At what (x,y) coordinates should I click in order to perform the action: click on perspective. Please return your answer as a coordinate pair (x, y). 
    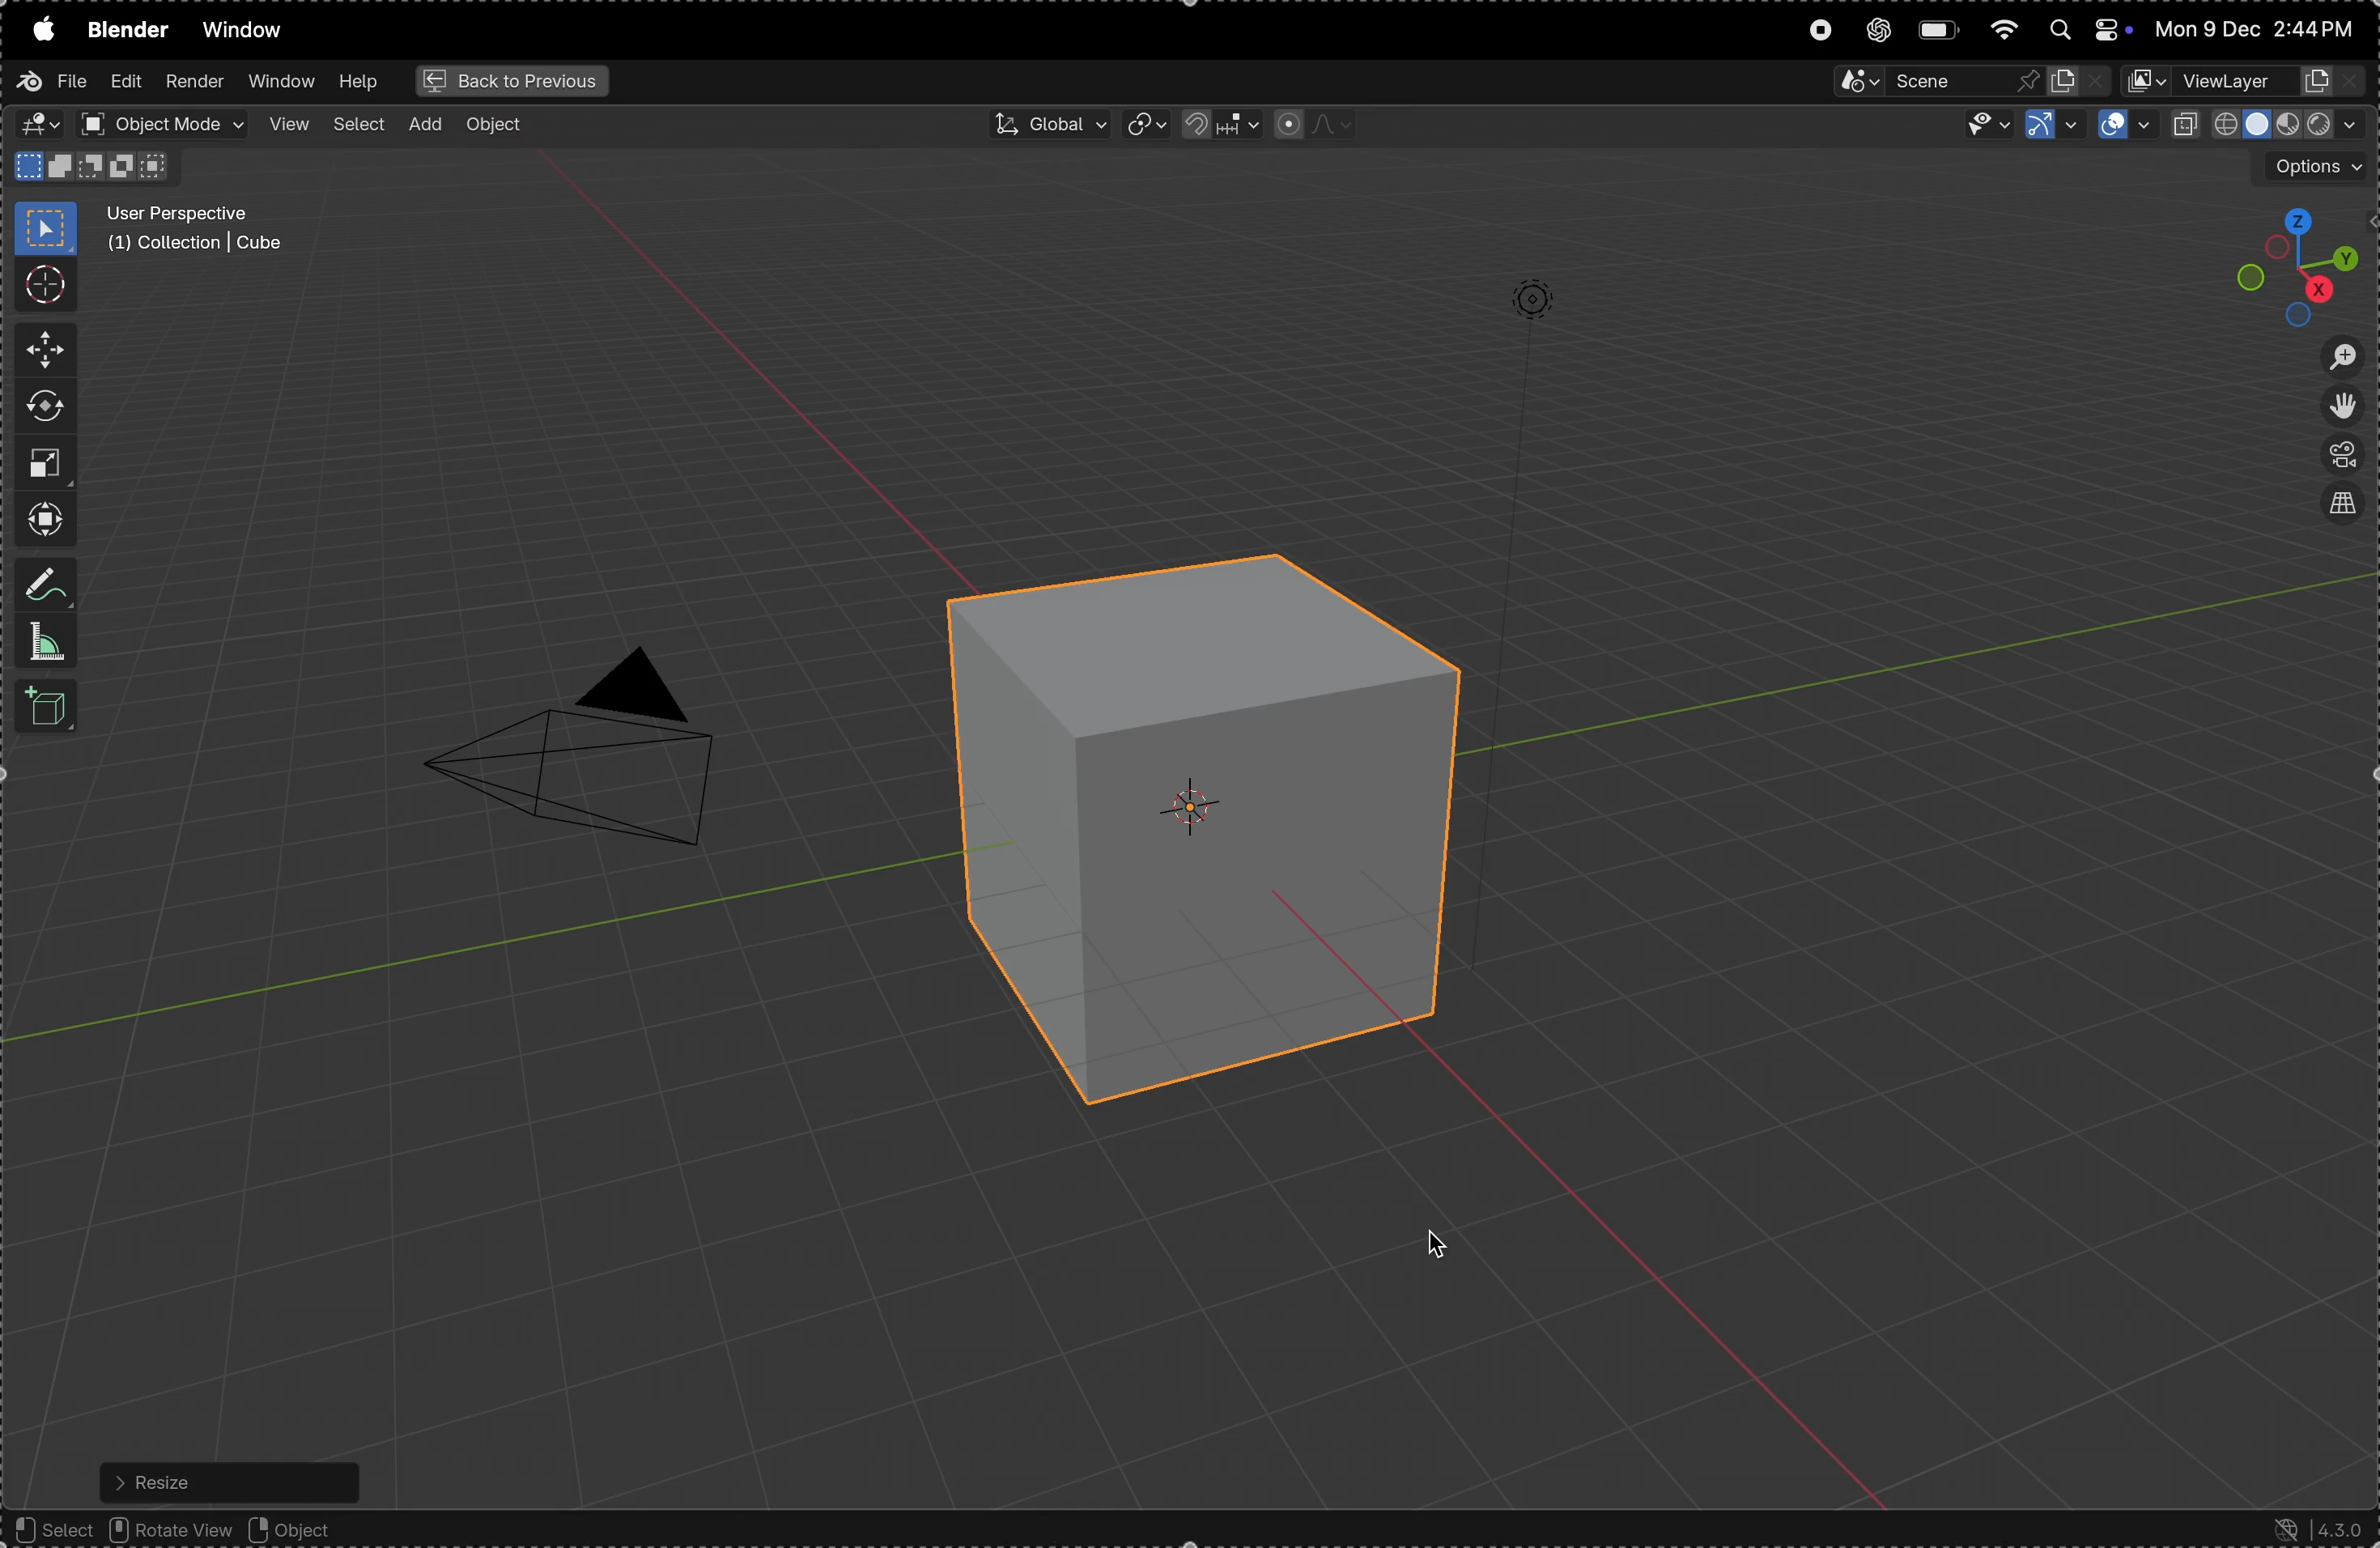
    Looking at the image, I should click on (2347, 456).